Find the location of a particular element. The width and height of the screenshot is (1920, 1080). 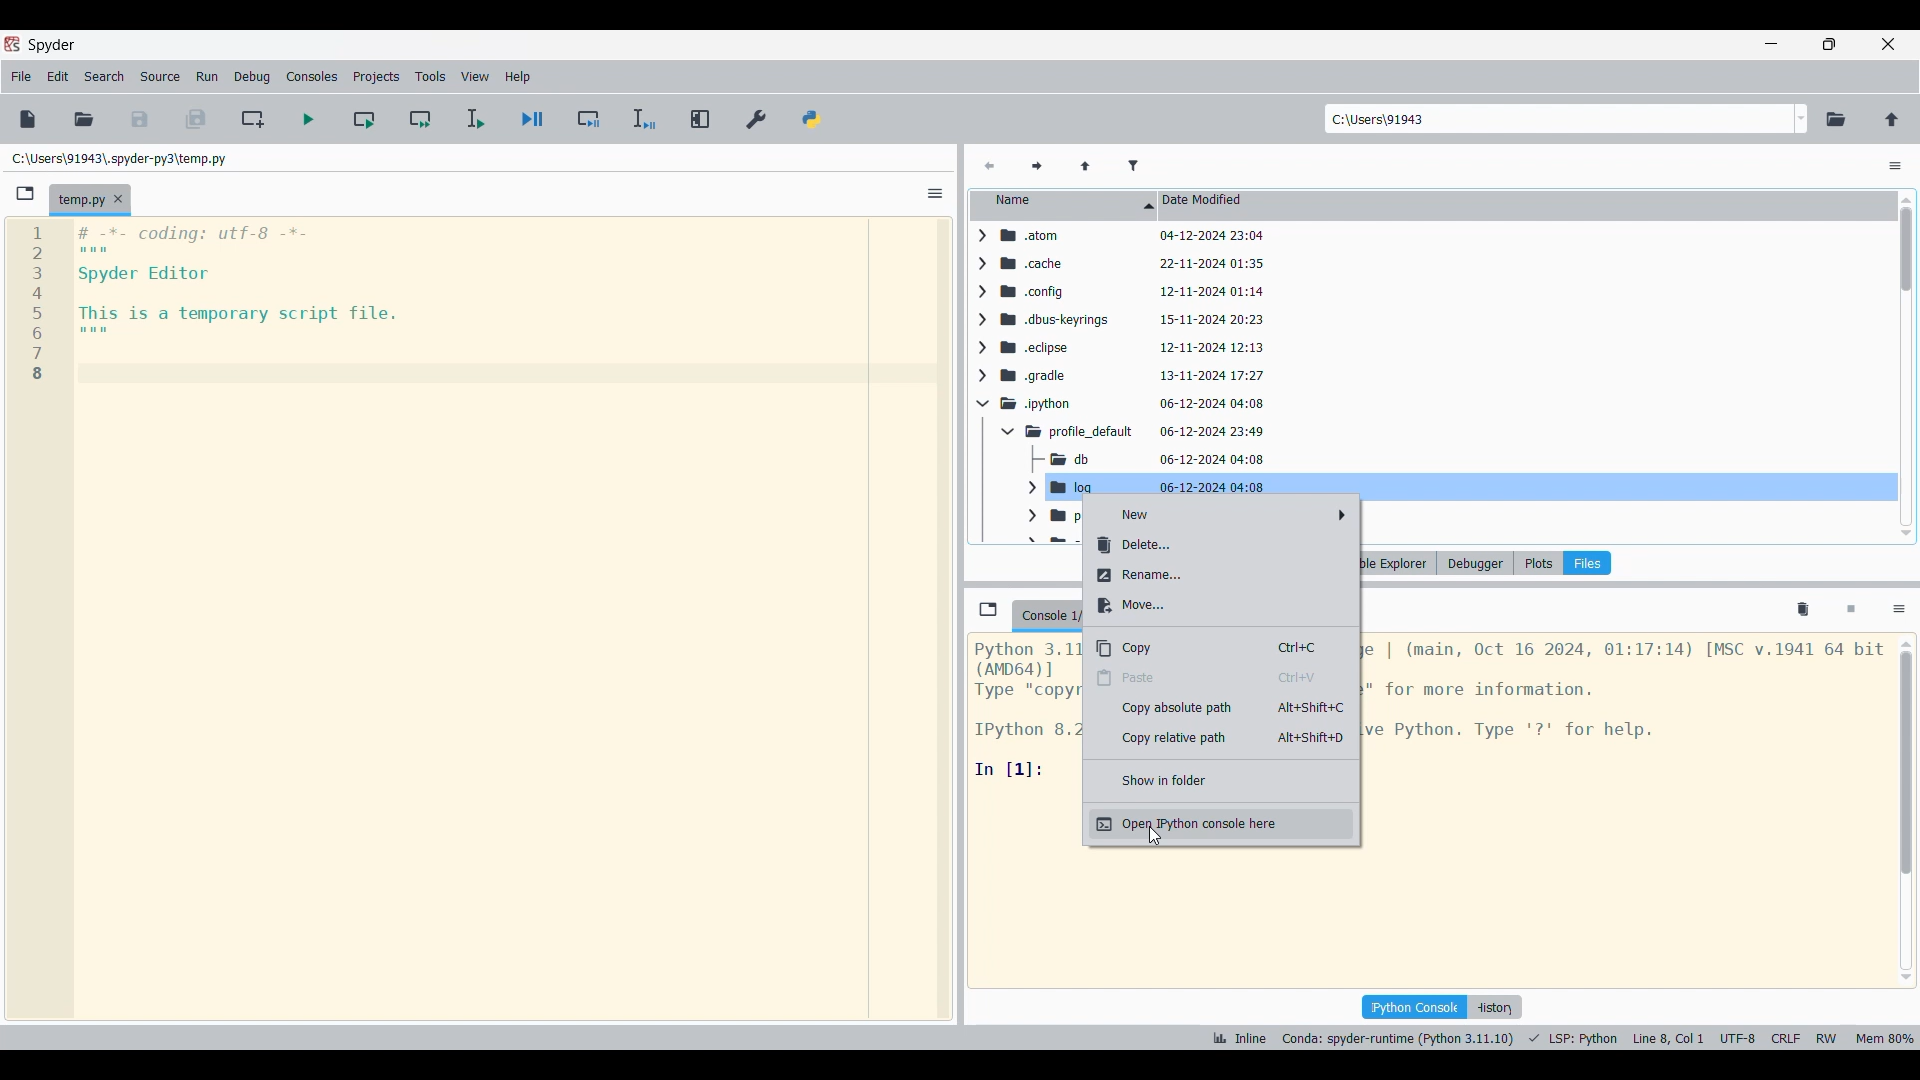

File location is located at coordinates (120, 159).